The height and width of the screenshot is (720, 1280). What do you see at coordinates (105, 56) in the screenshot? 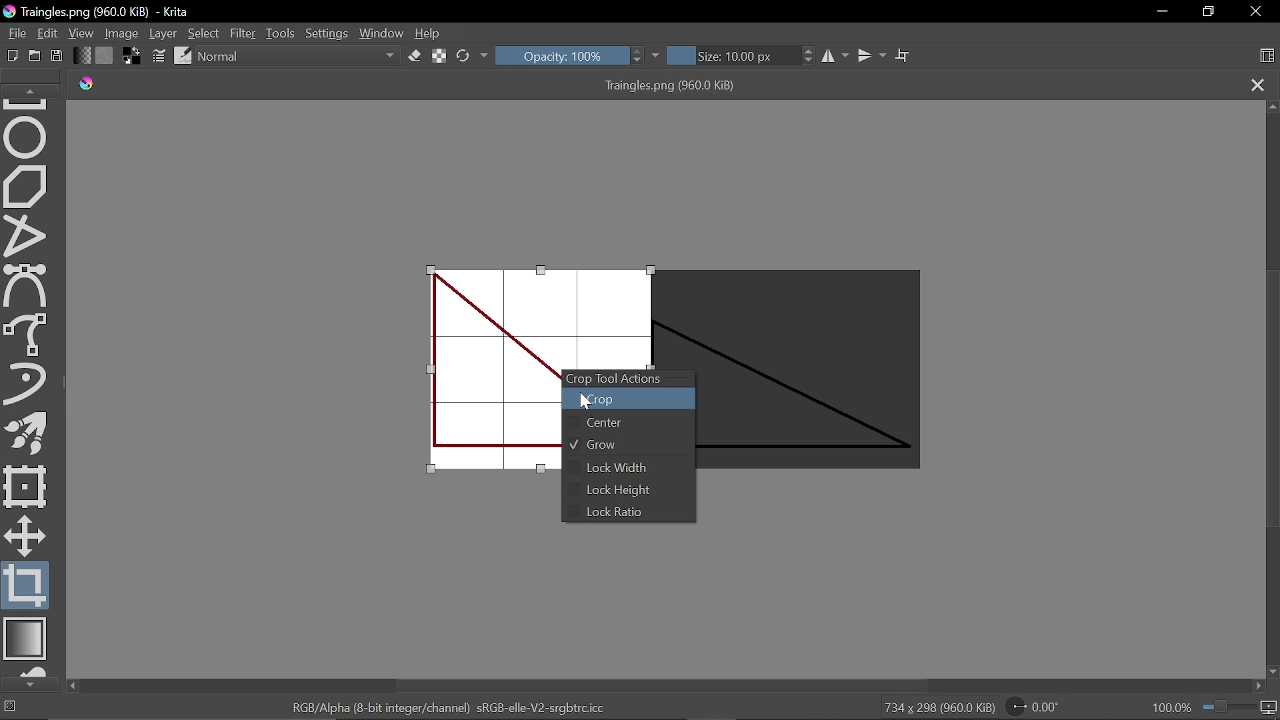
I see `Fill pattern` at bounding box center [105, 56].